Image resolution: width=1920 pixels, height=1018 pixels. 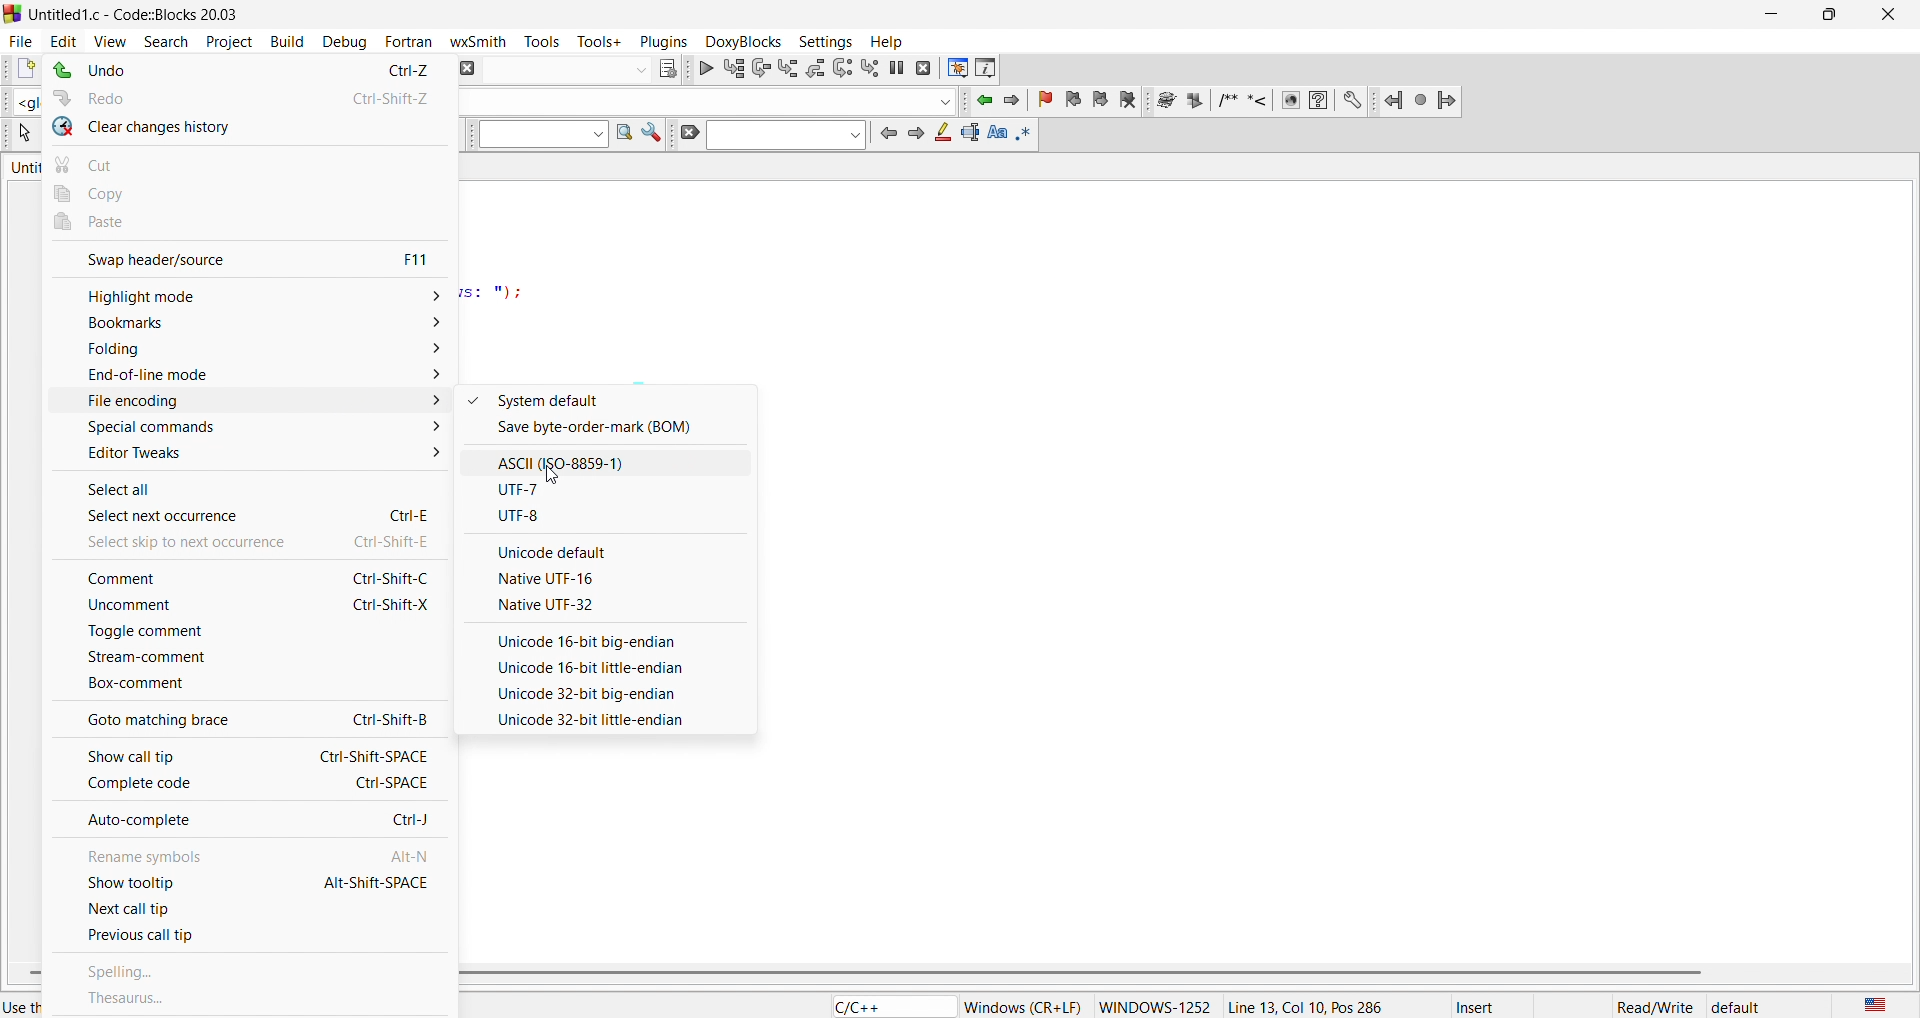 I want to click on input box, so click(x=533, y=135).